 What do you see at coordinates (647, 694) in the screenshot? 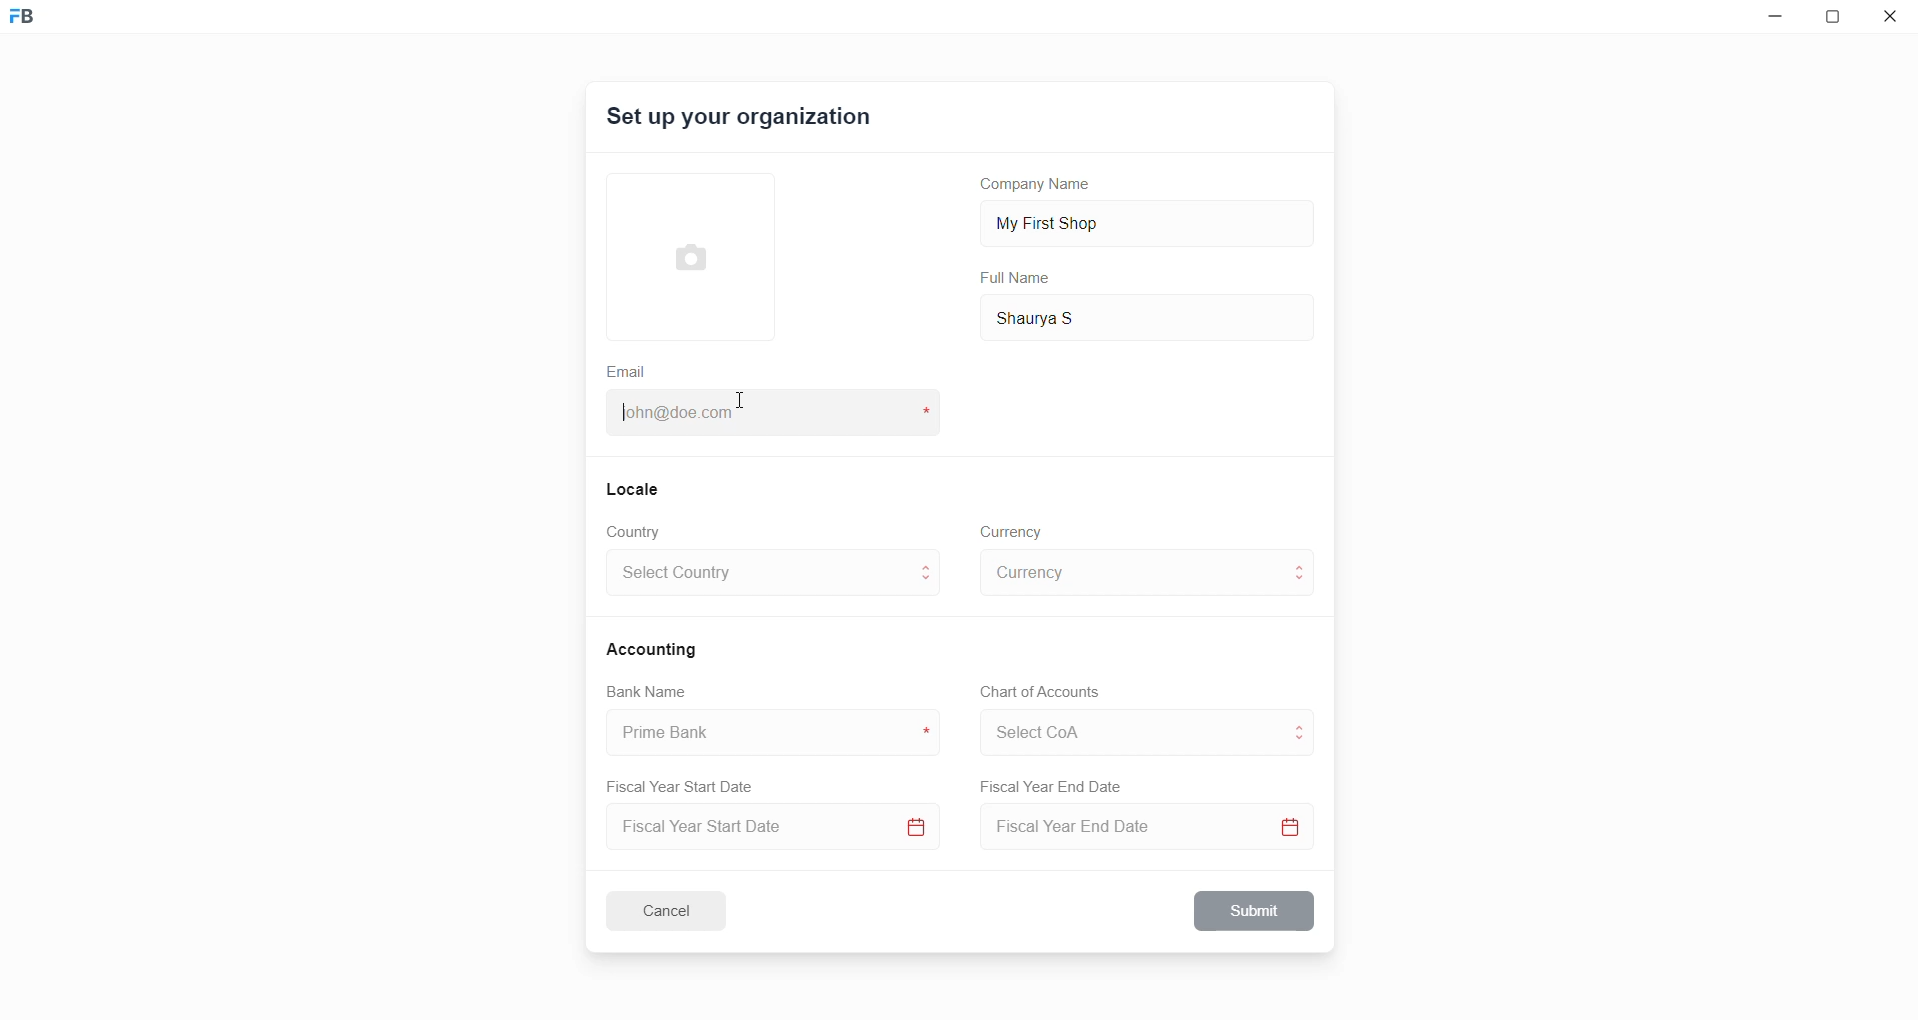
I see `Bank Name` at bounding box center [647, 694].